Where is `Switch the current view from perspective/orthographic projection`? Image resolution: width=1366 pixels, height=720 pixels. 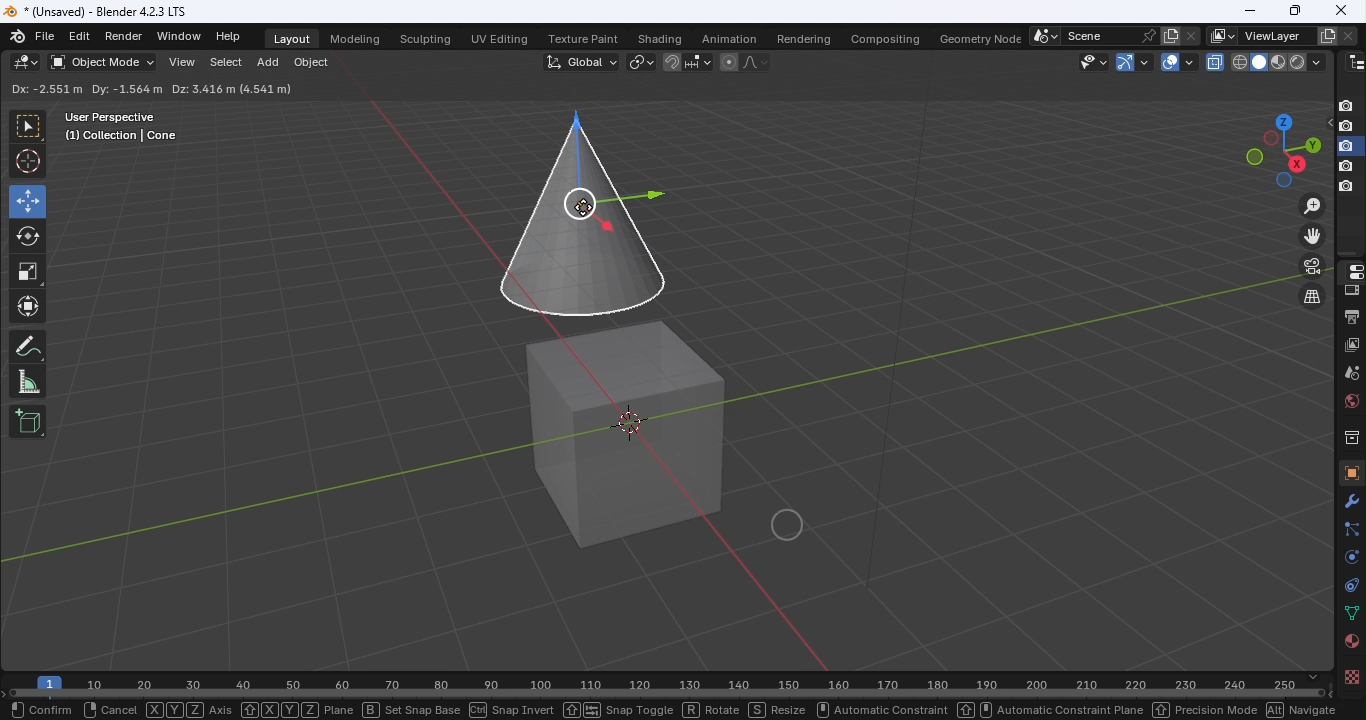
Switch the current view from perspective/orthographic projection is located at coordinates (1309, 298).